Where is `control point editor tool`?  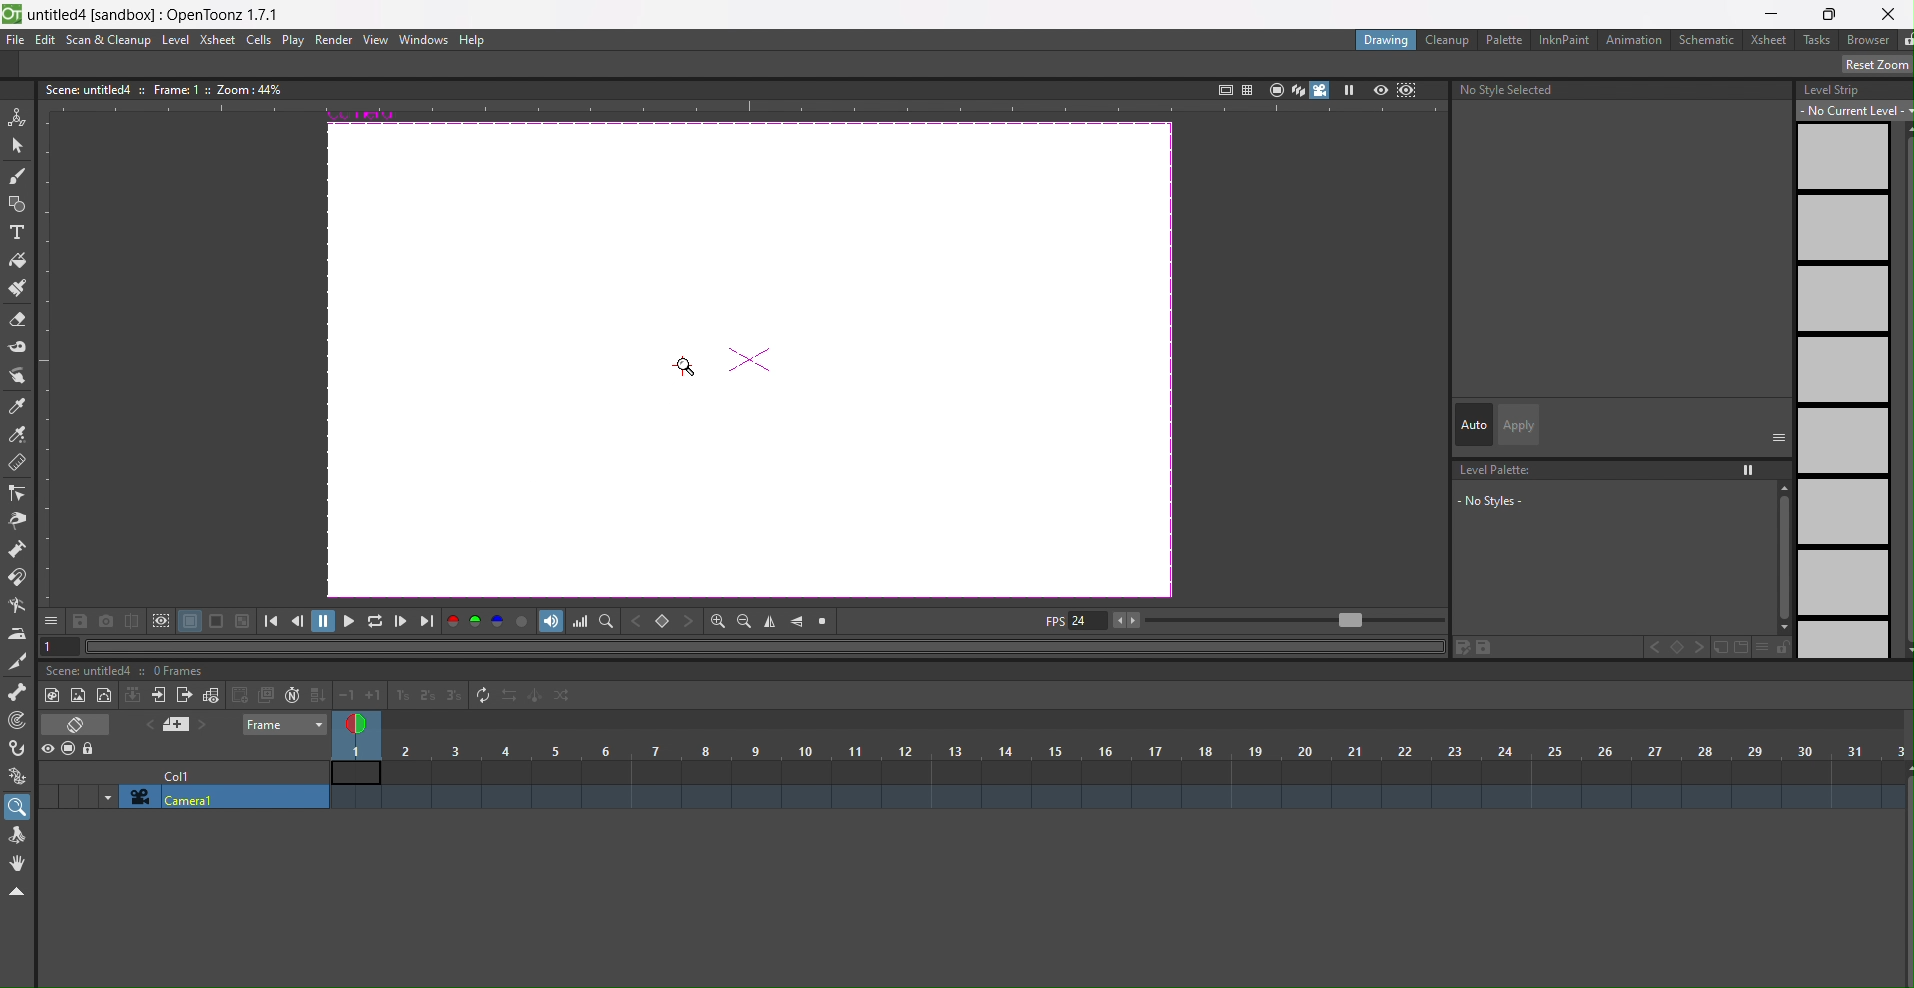
control point editor tool is located at coordinates (19, 493).